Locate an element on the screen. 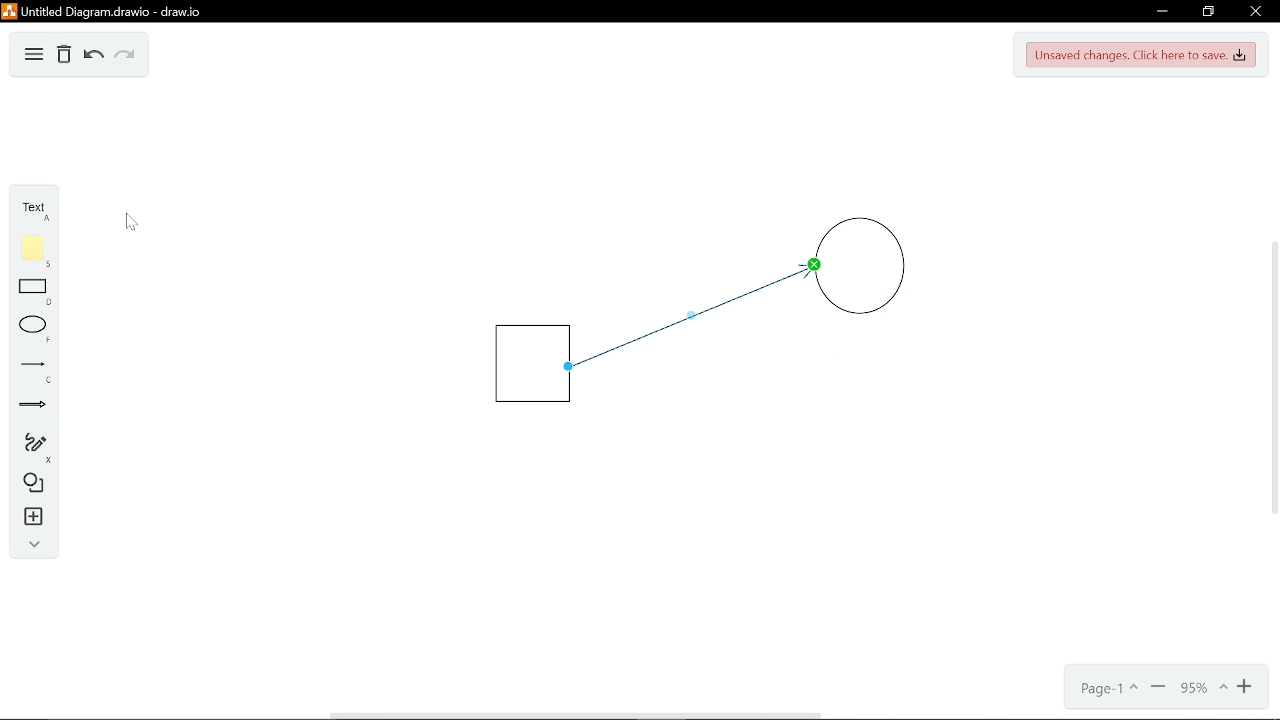 This screenshot has width=1280, height=720. Diagram is located at coordinates (35, 55).